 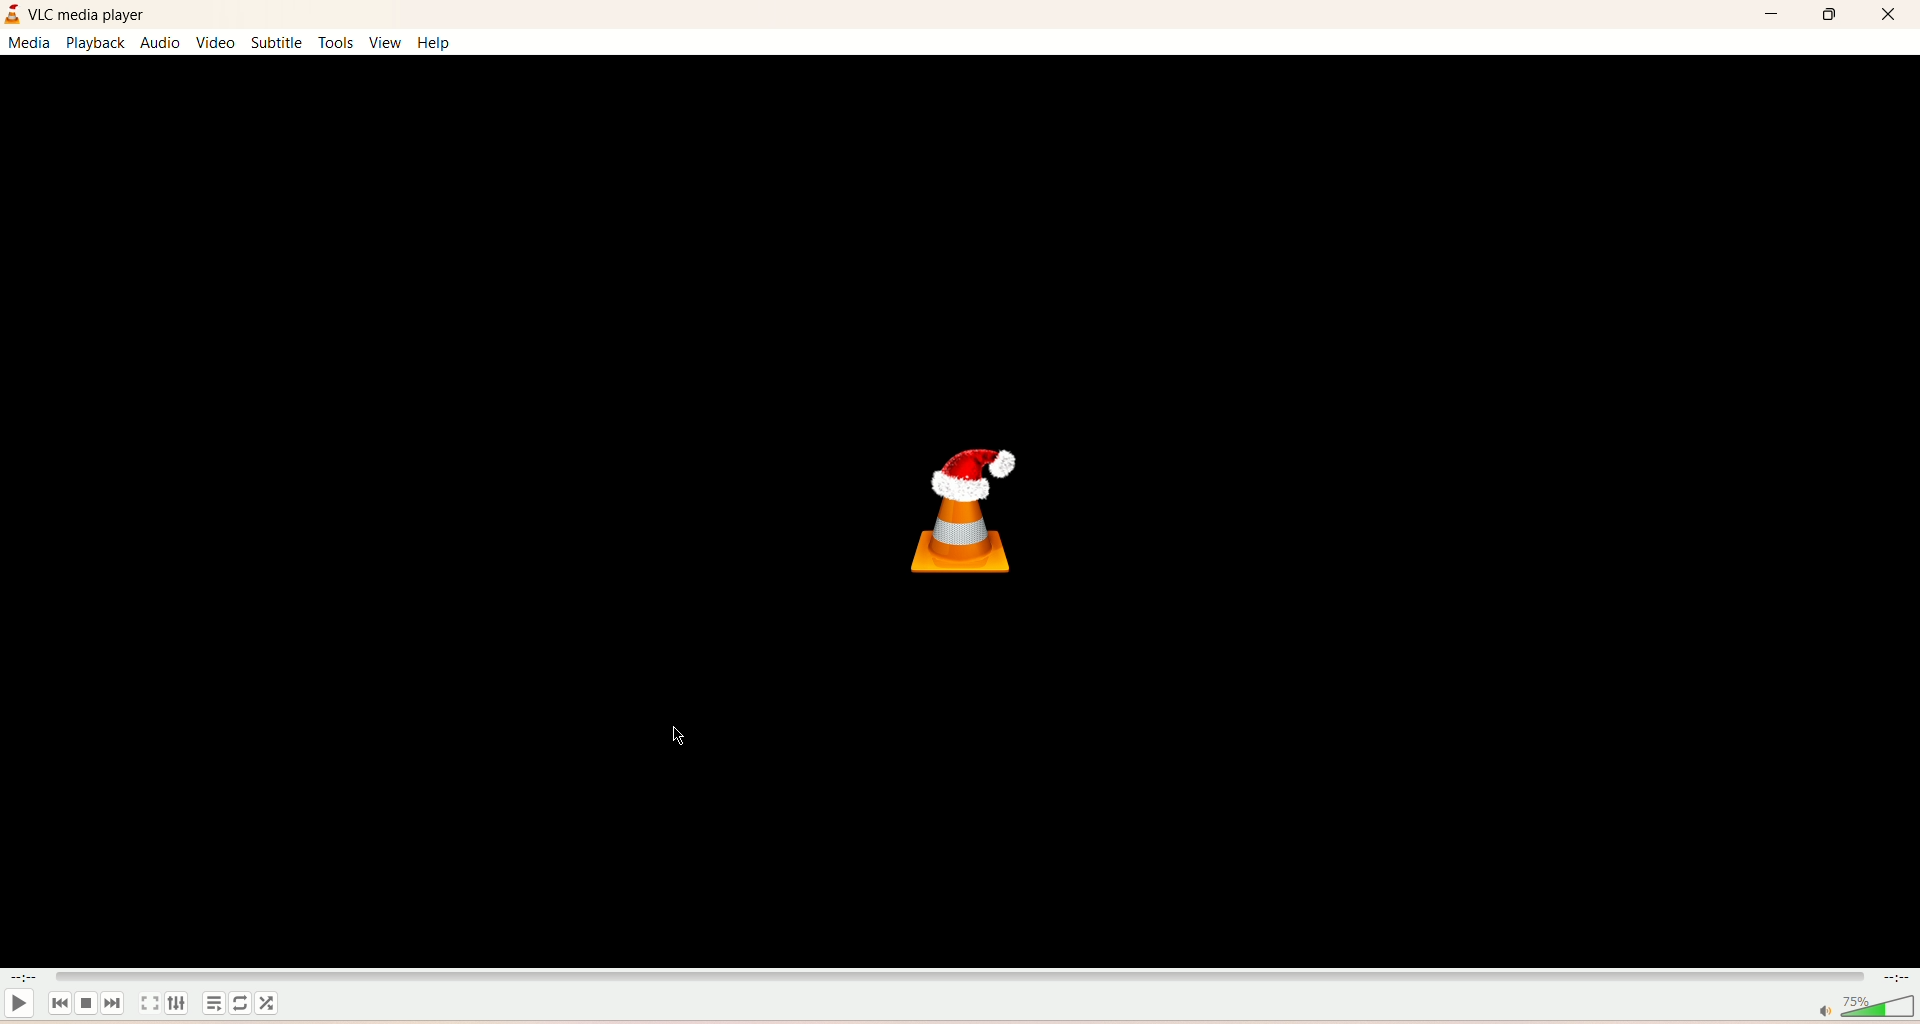 I want to click on audio, so click(x=162, y=43).